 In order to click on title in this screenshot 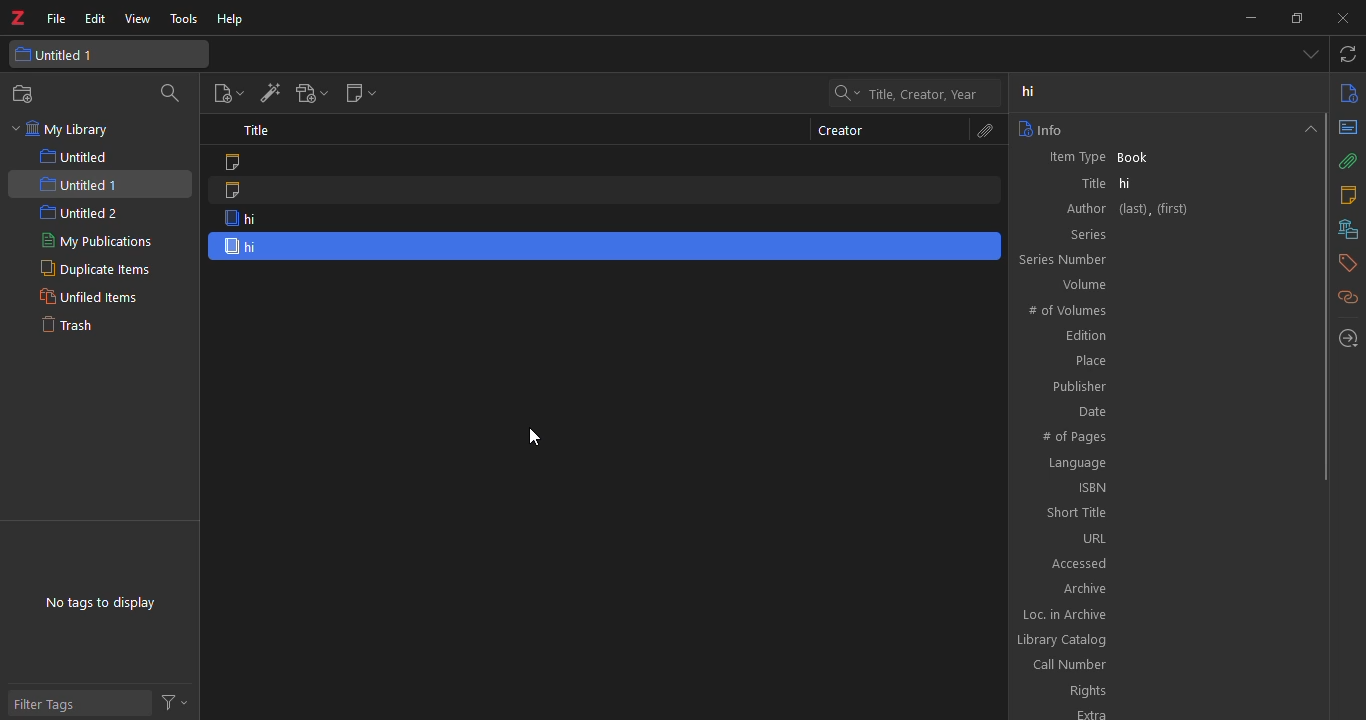, I will do `click(1089, 181)`.